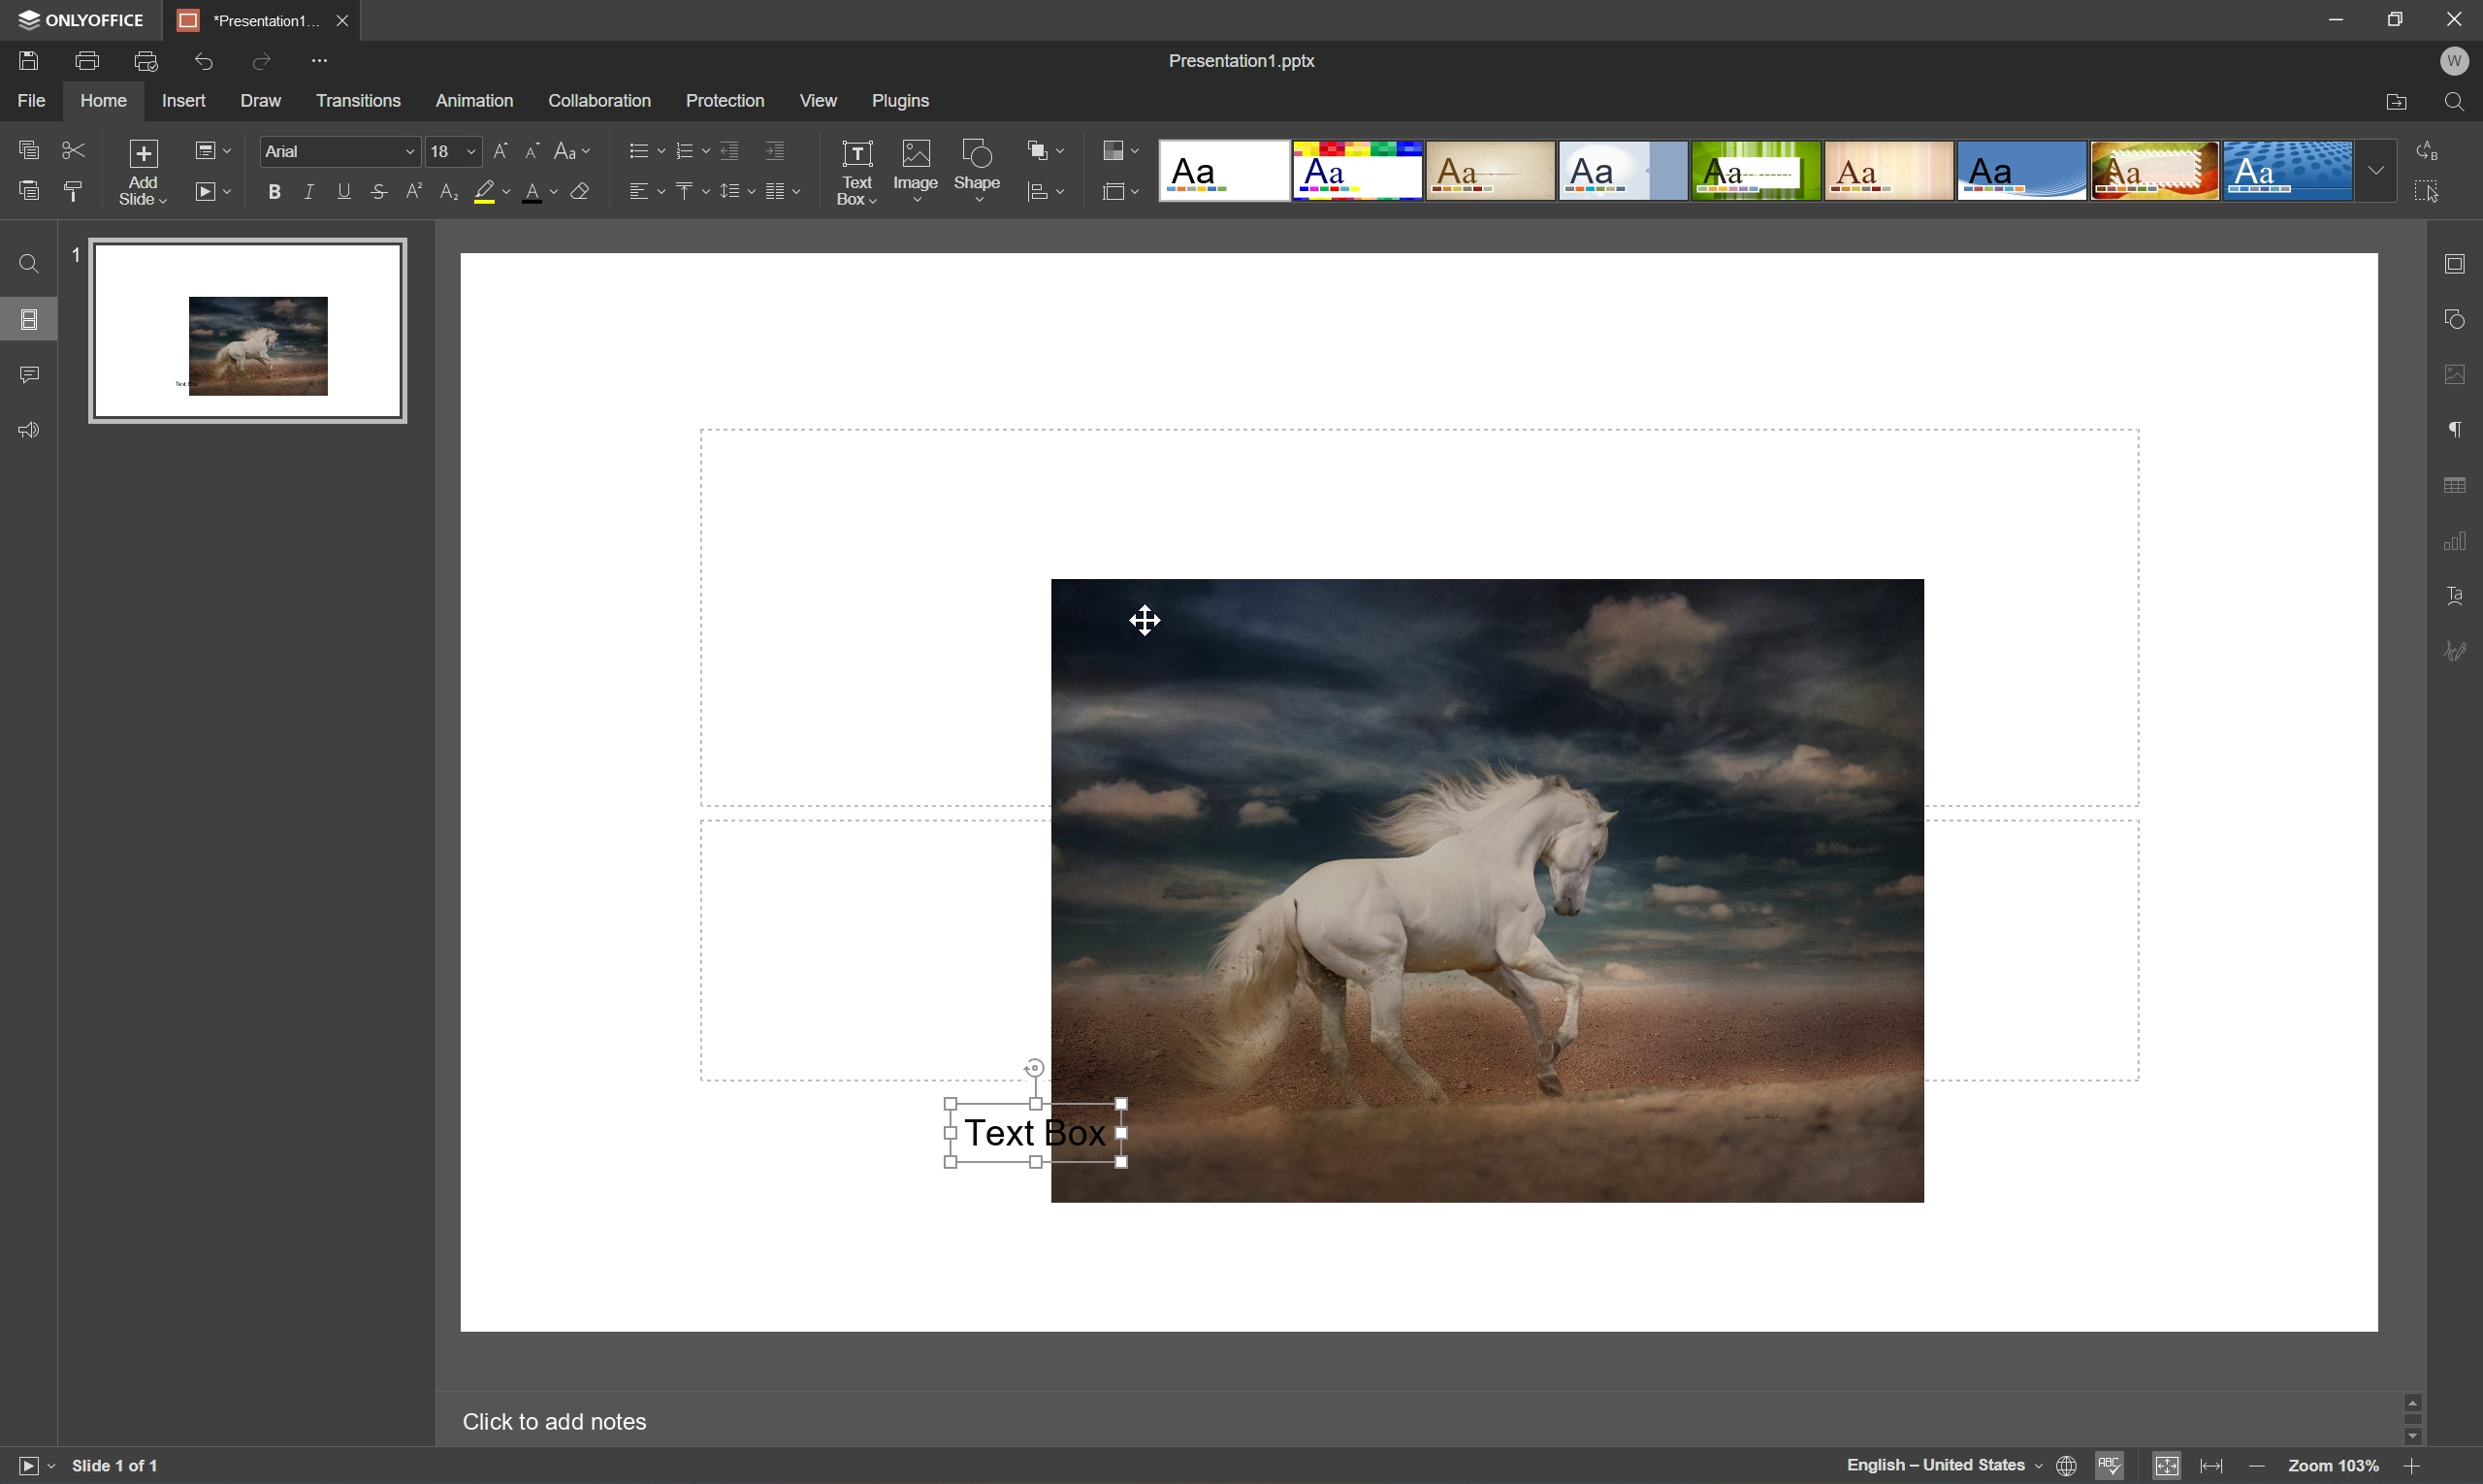  I want to click on View, so click(821, 101).